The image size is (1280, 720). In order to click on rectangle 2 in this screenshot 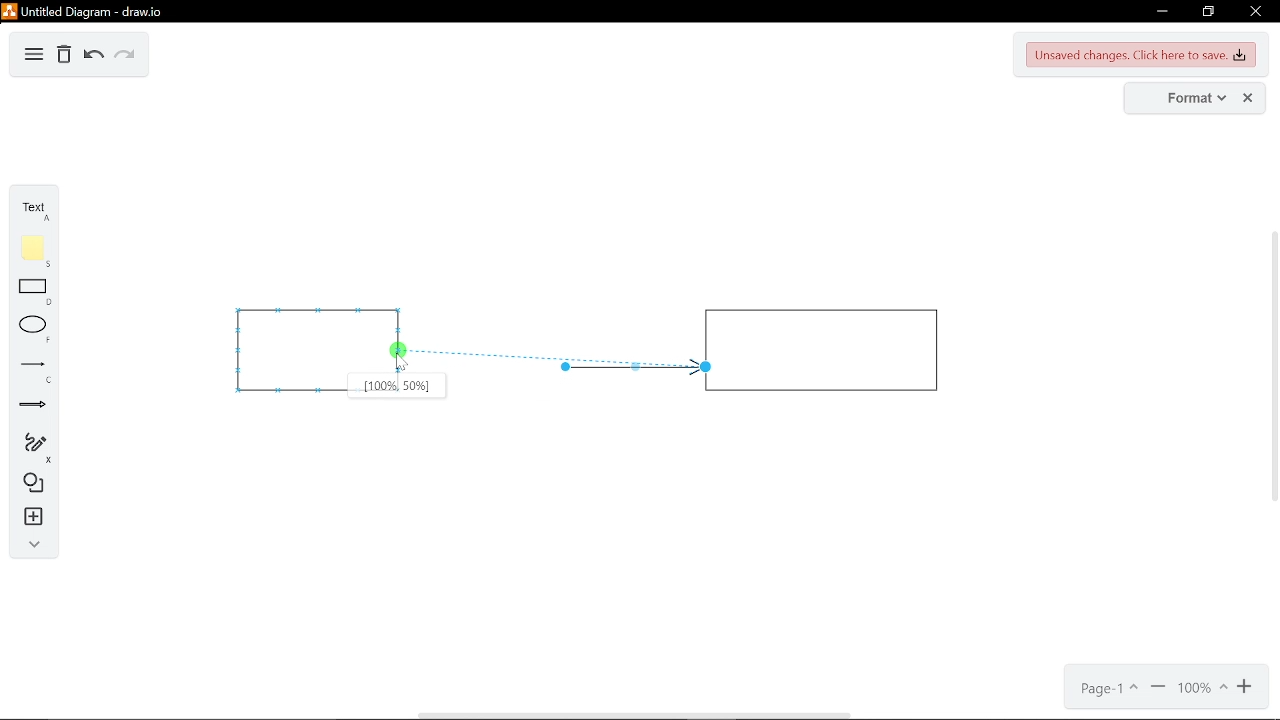, I will do `click(827, 350)`.